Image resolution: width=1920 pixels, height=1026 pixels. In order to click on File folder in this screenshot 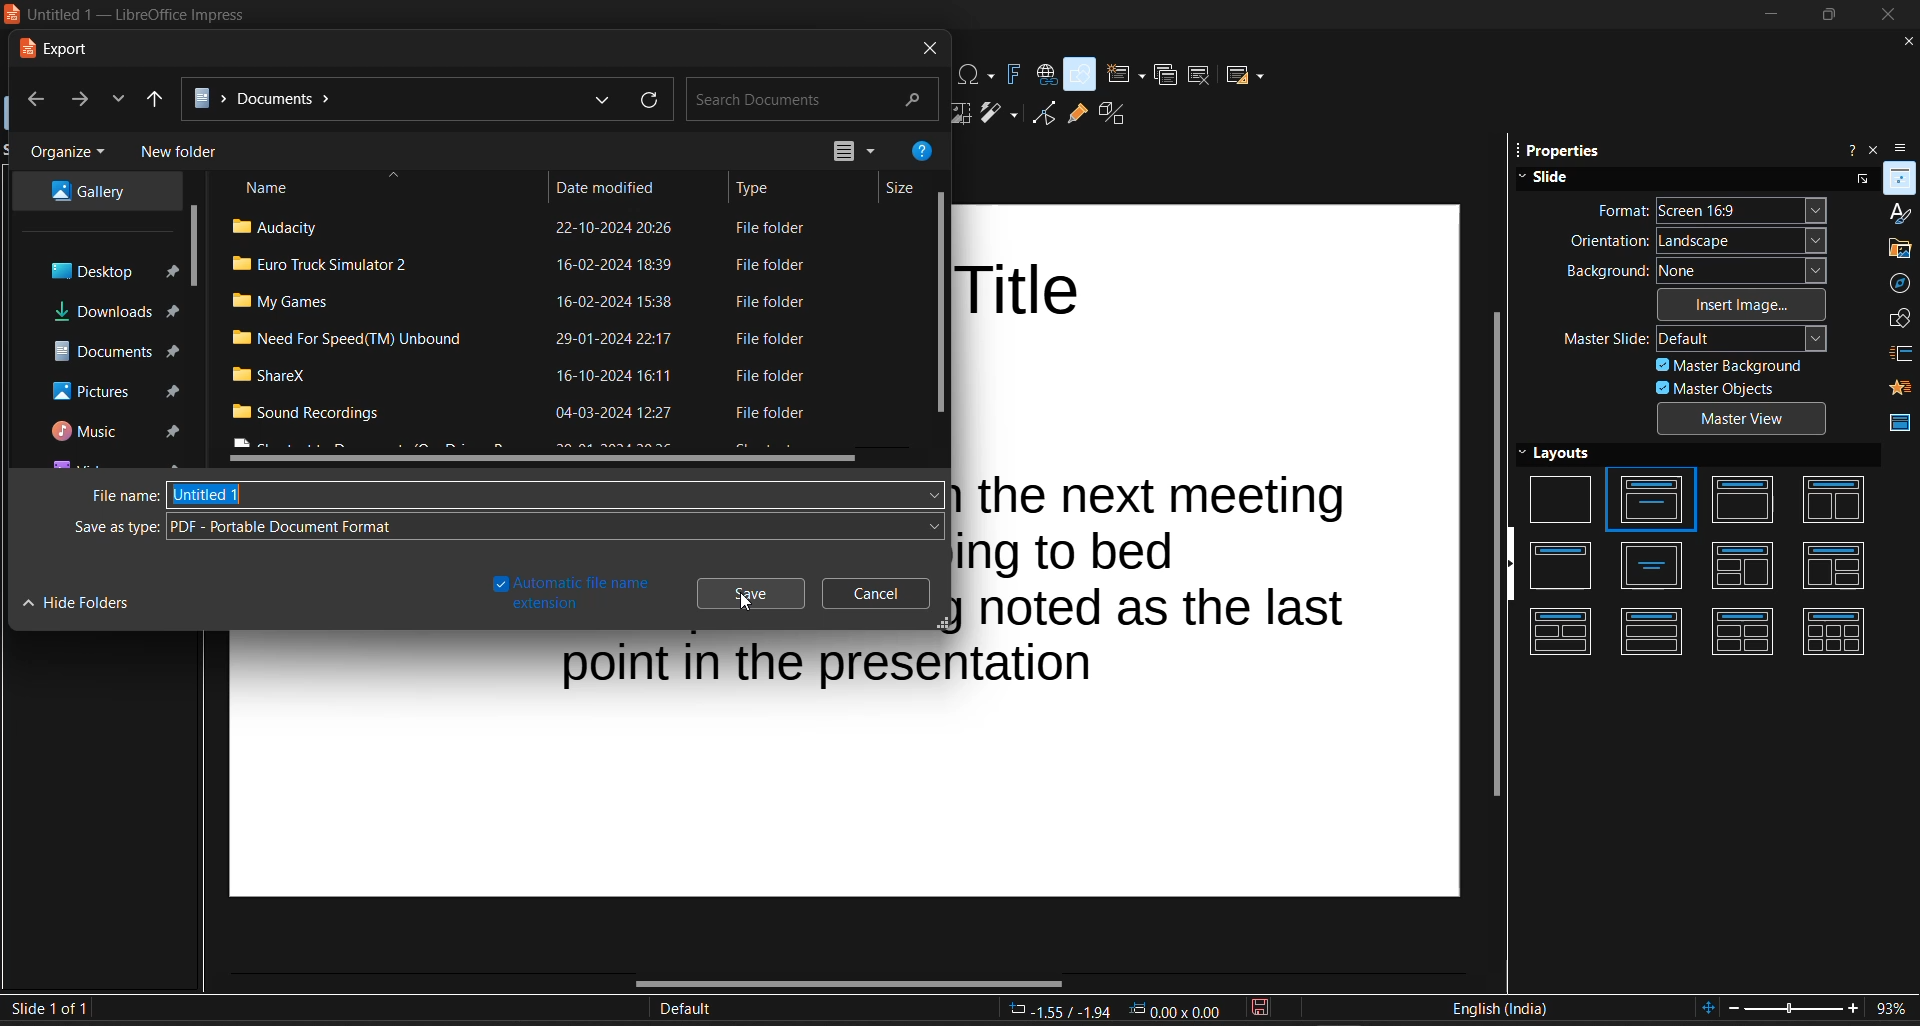, I will do `click(771, 302)`.